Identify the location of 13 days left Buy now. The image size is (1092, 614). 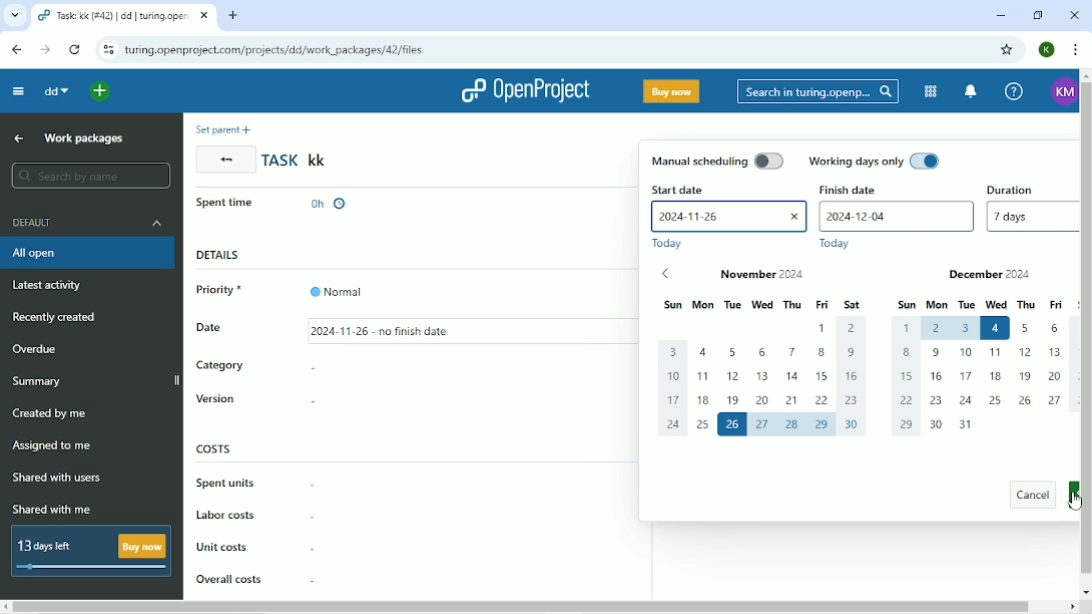
(89, 553).